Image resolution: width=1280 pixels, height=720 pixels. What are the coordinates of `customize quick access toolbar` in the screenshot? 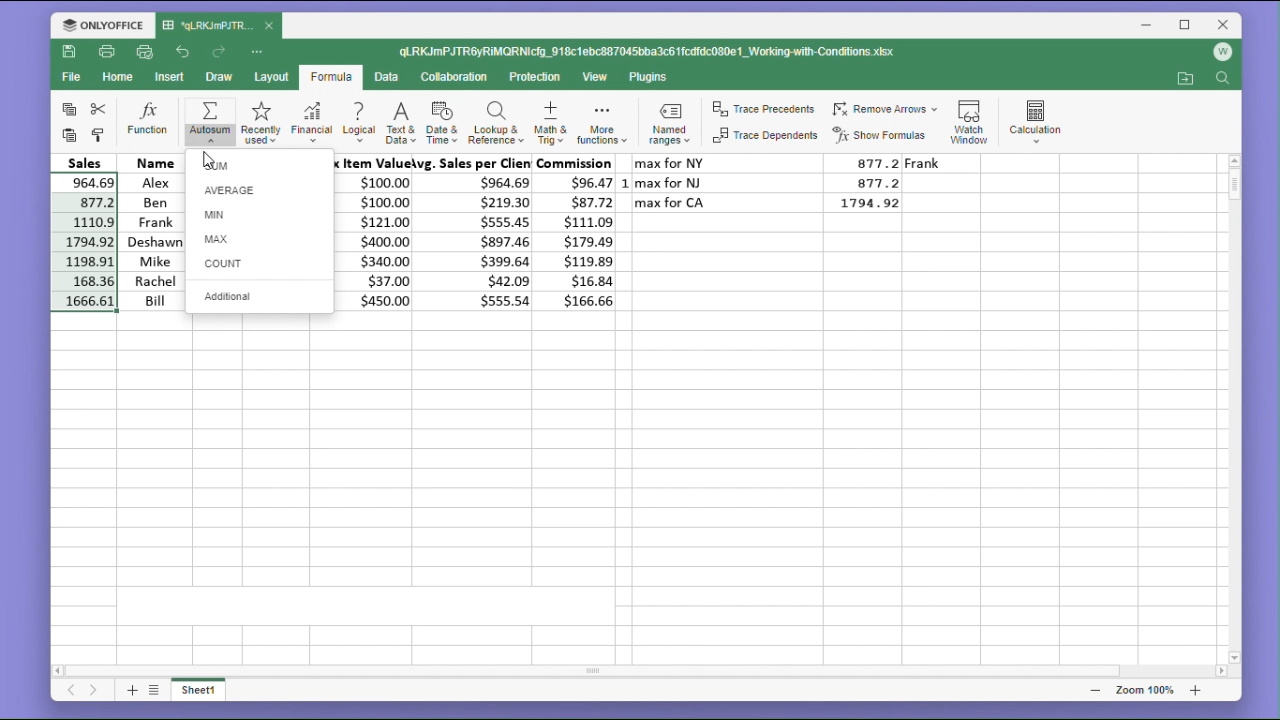 It's located at (264, 51).